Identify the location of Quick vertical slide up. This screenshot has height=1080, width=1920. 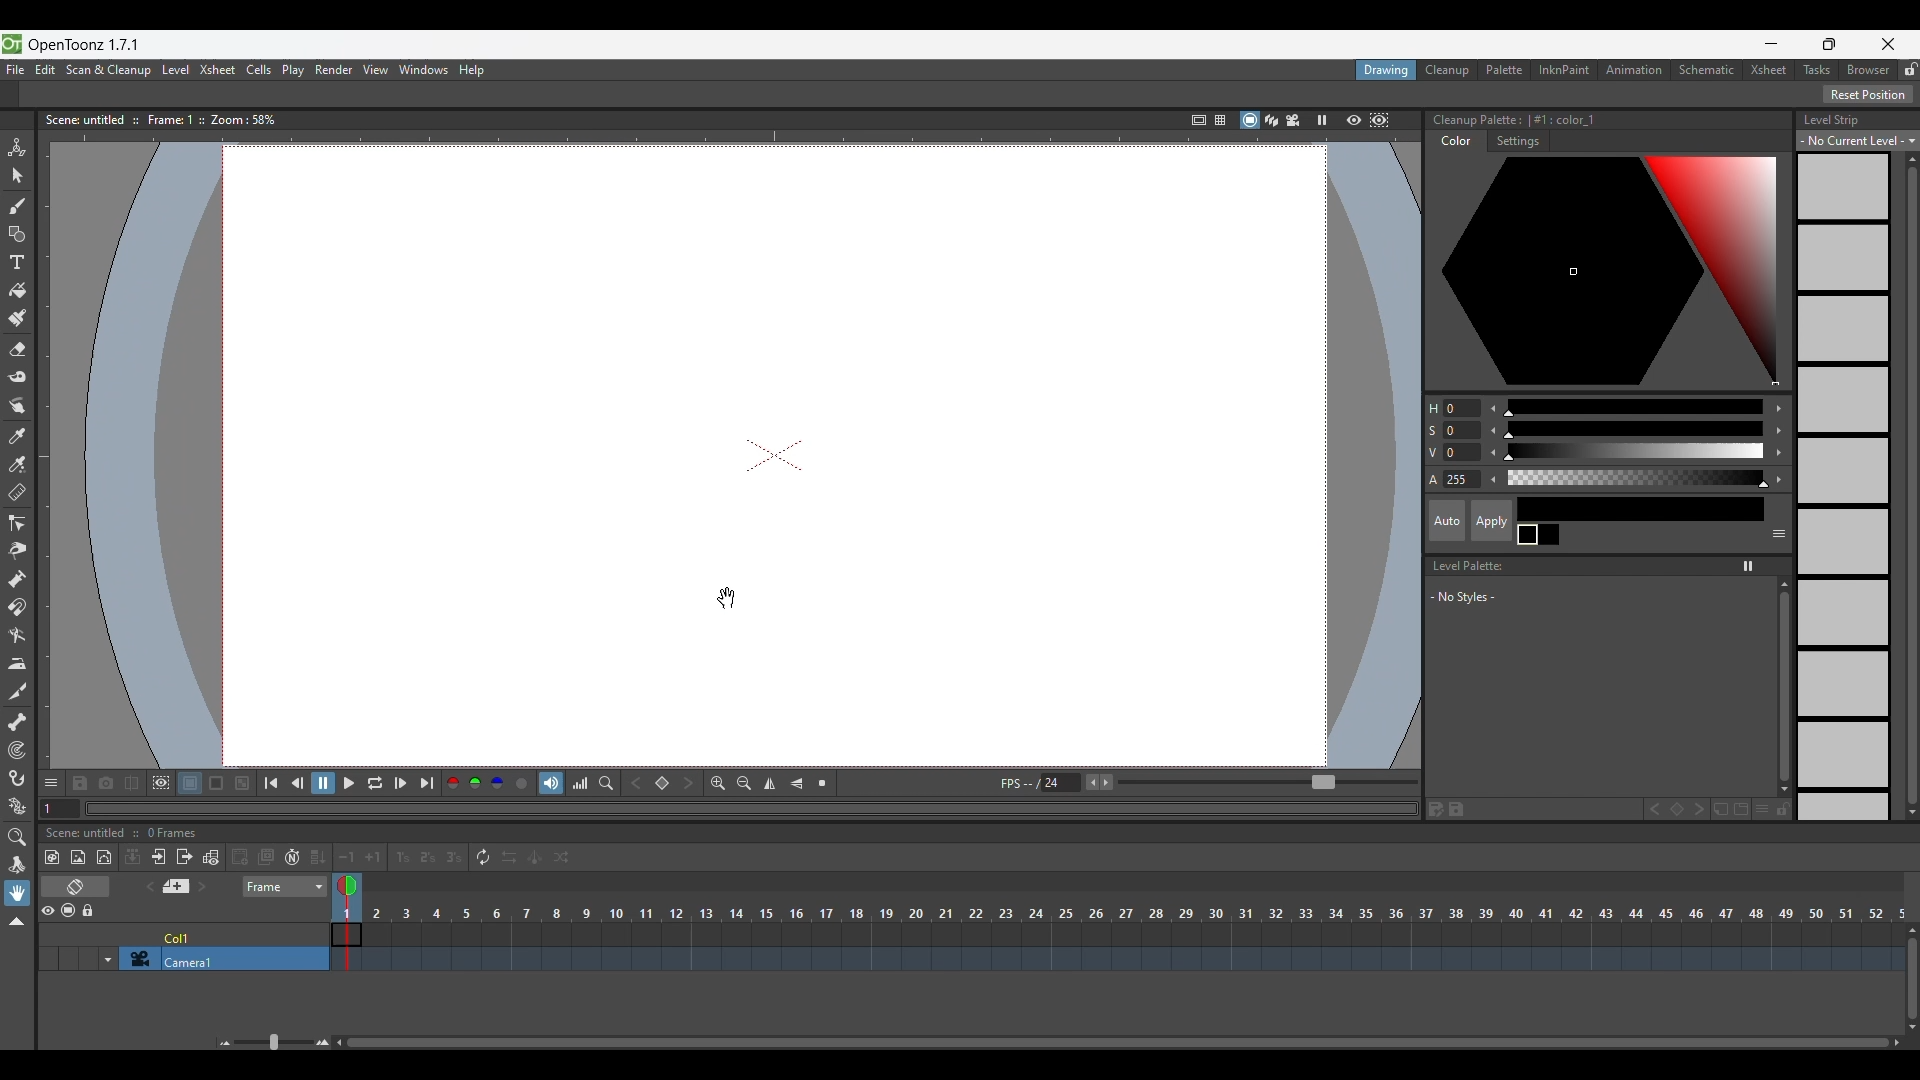
(1912, 158).